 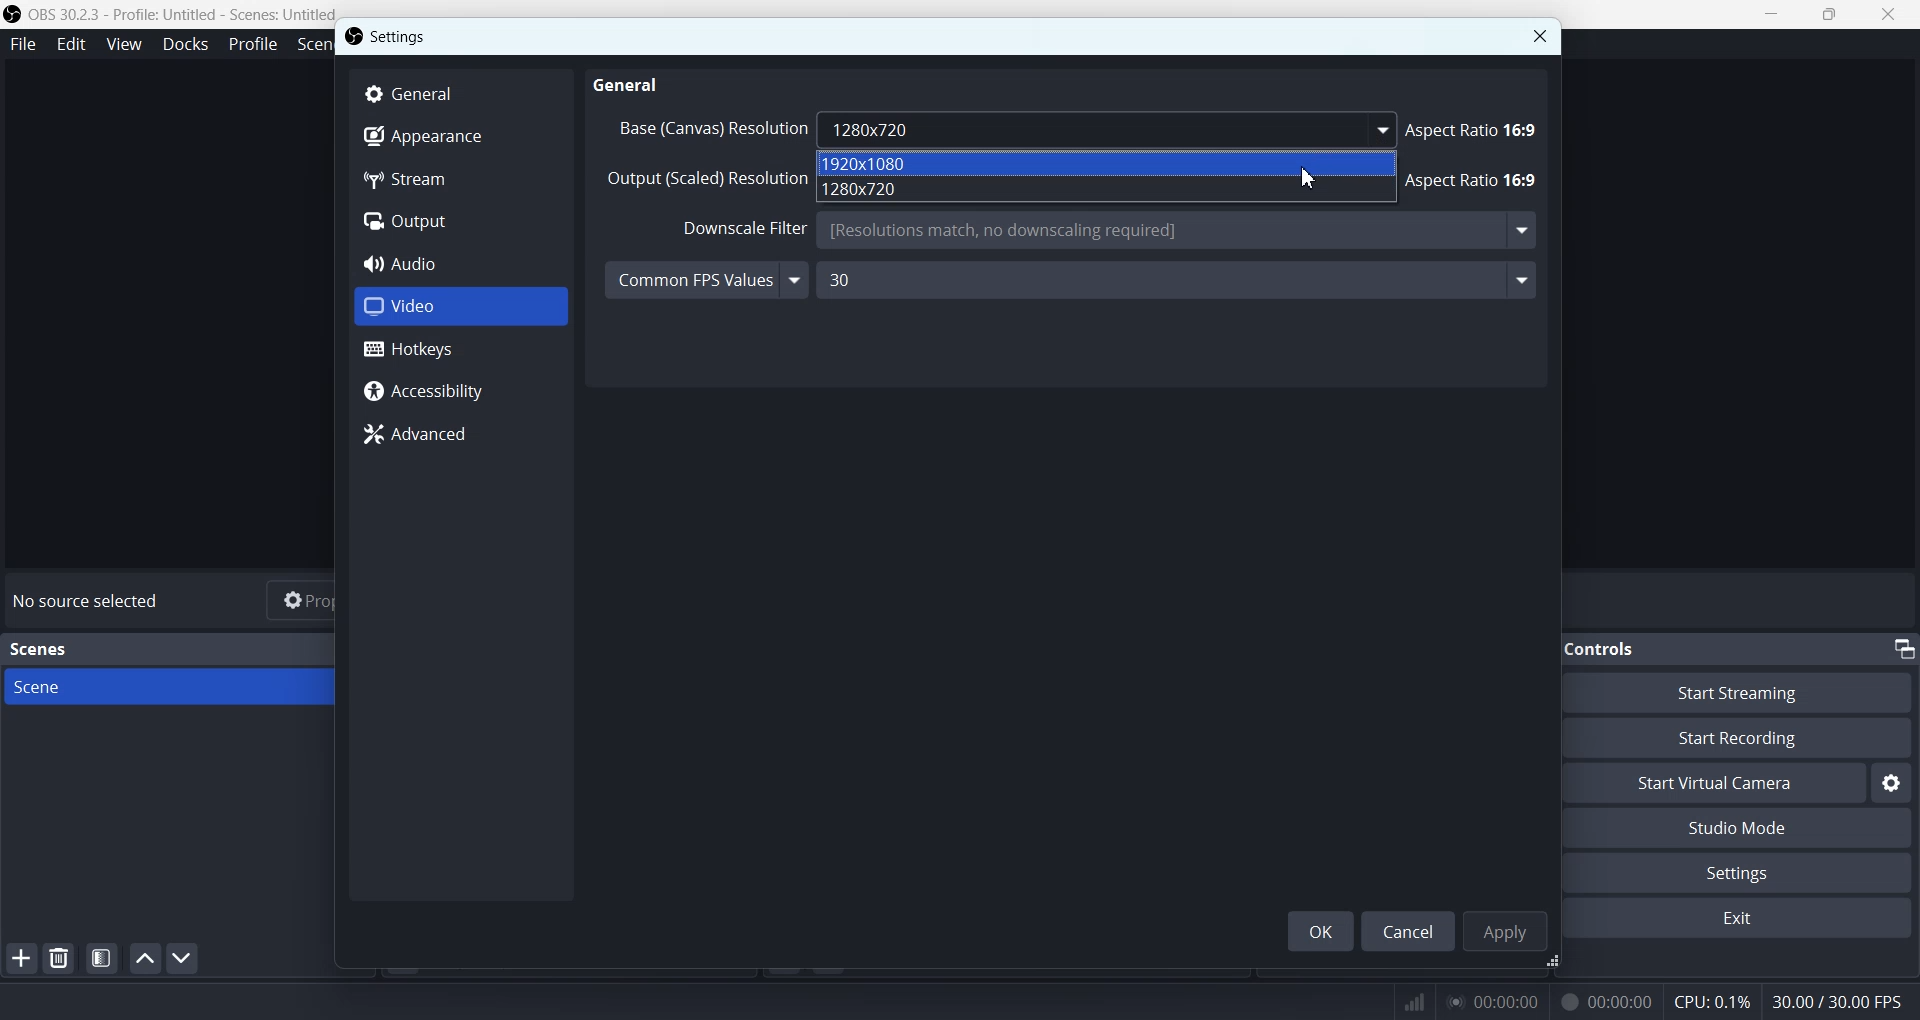 What do you see at coordinates (1470, 128) in the screenshot?
I see `aspect ratio` at bounding box center [1470, 128].